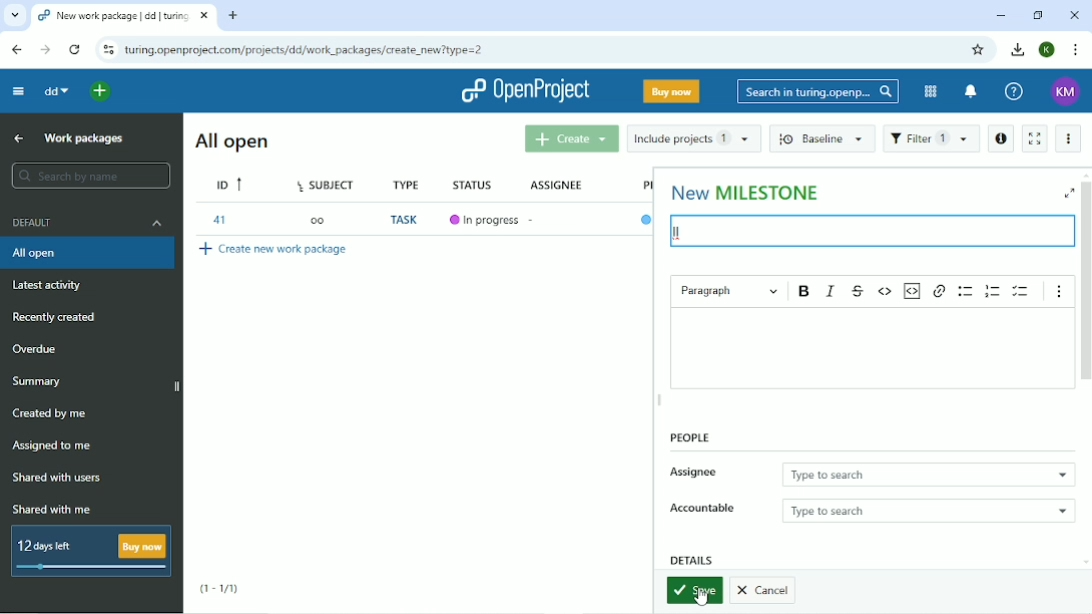 This screenshot has height=614, width=1092. Describe the element at coordinates (16, 50) in the screenshot. I see `Back` at that location.